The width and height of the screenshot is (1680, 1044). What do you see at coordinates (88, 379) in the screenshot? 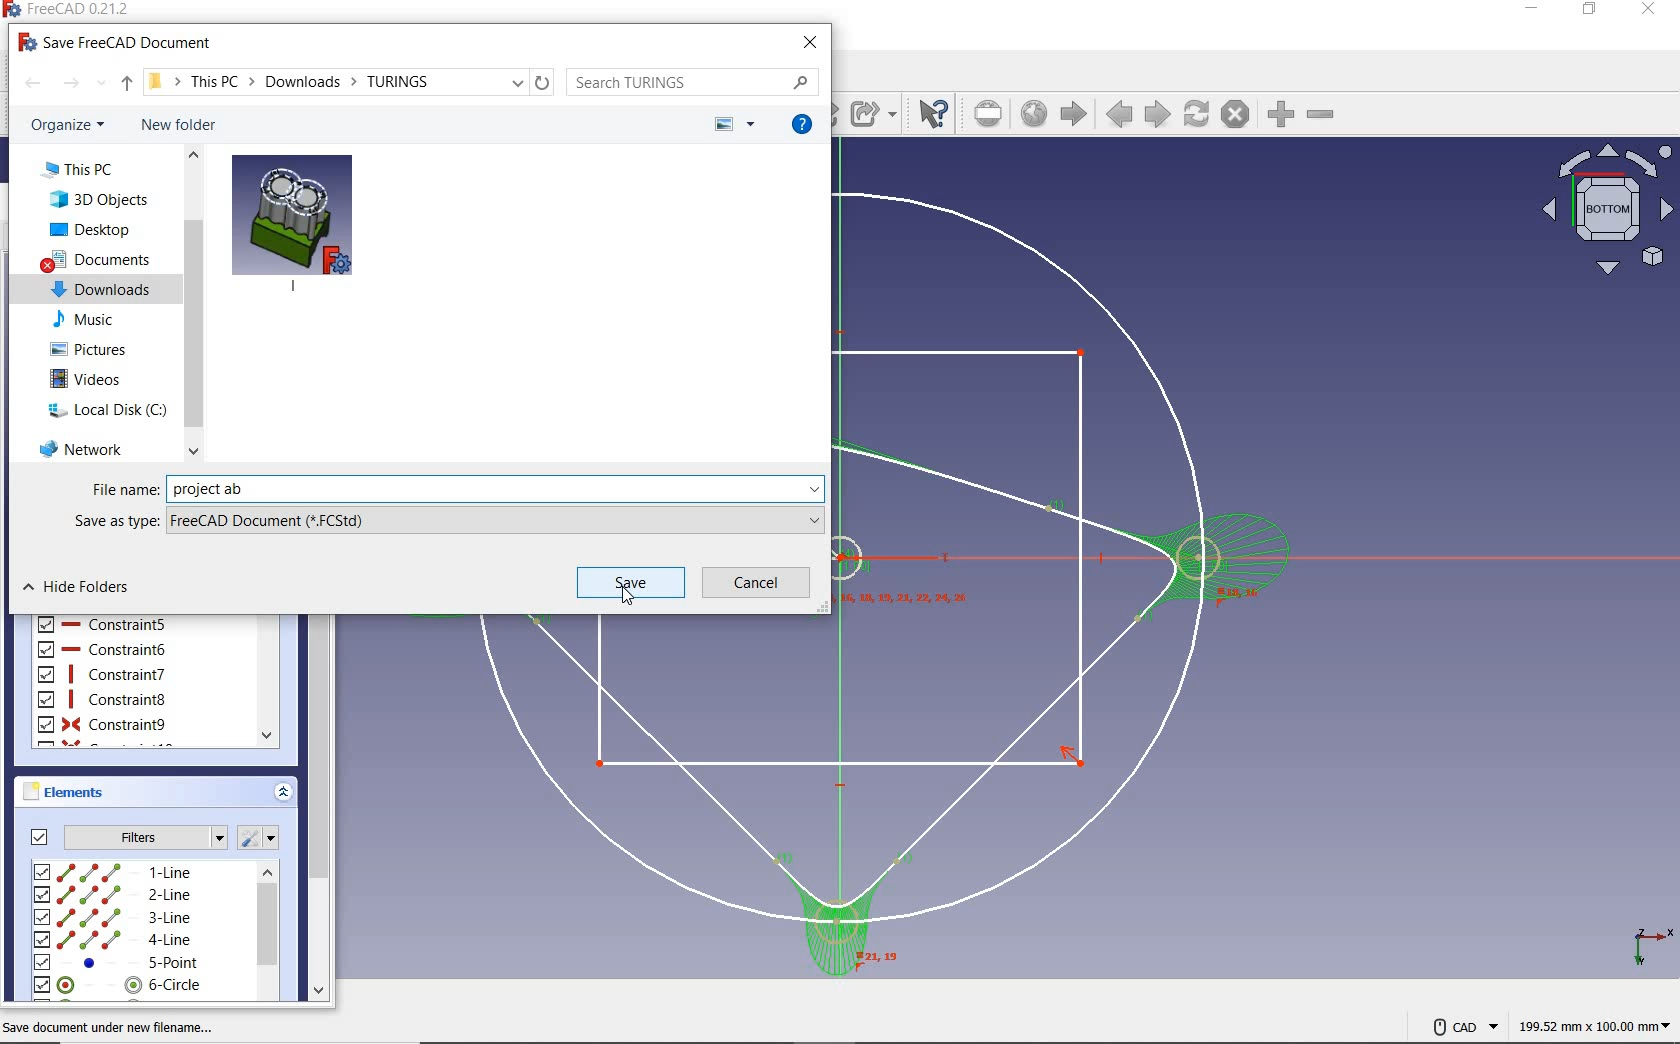
I see `videos` at bounding box center [88, 379].